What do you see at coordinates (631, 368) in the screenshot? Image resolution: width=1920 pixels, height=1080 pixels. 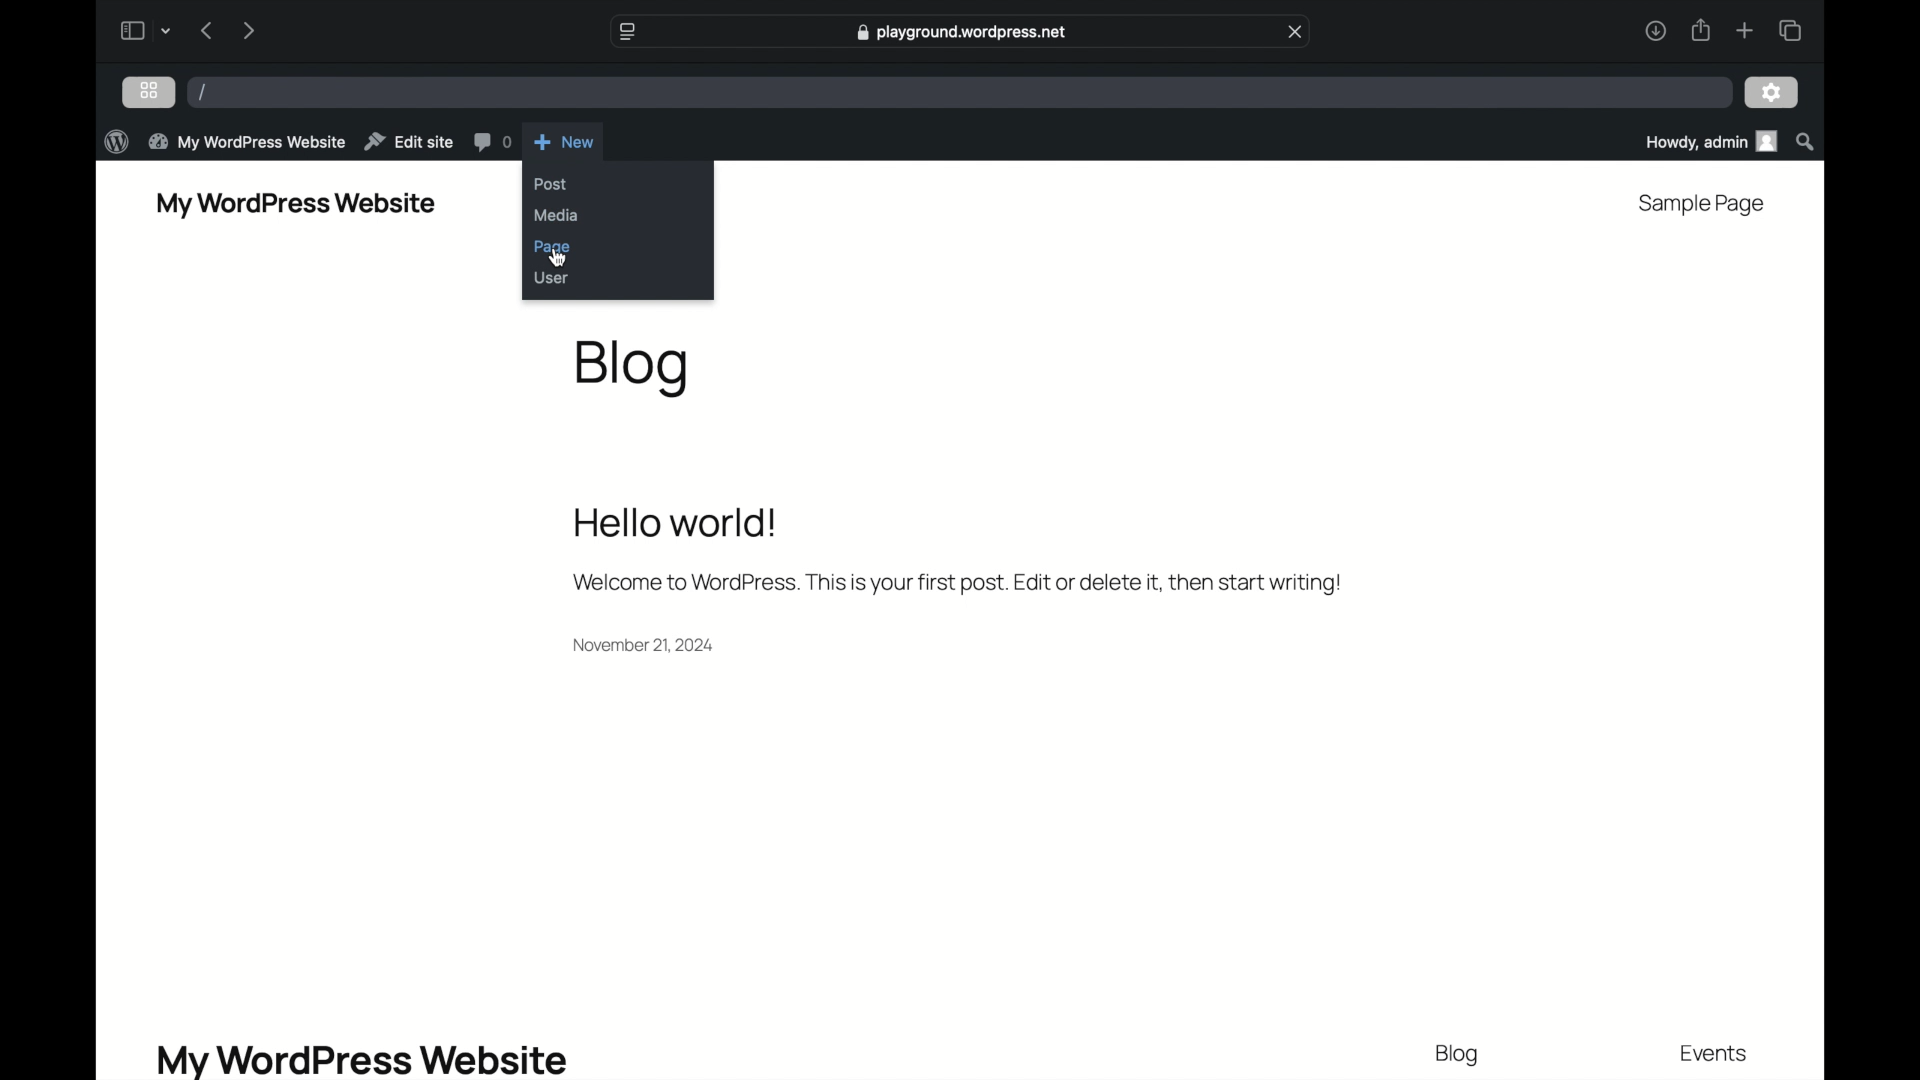 I see `blog` at bounding box center [631, 368].